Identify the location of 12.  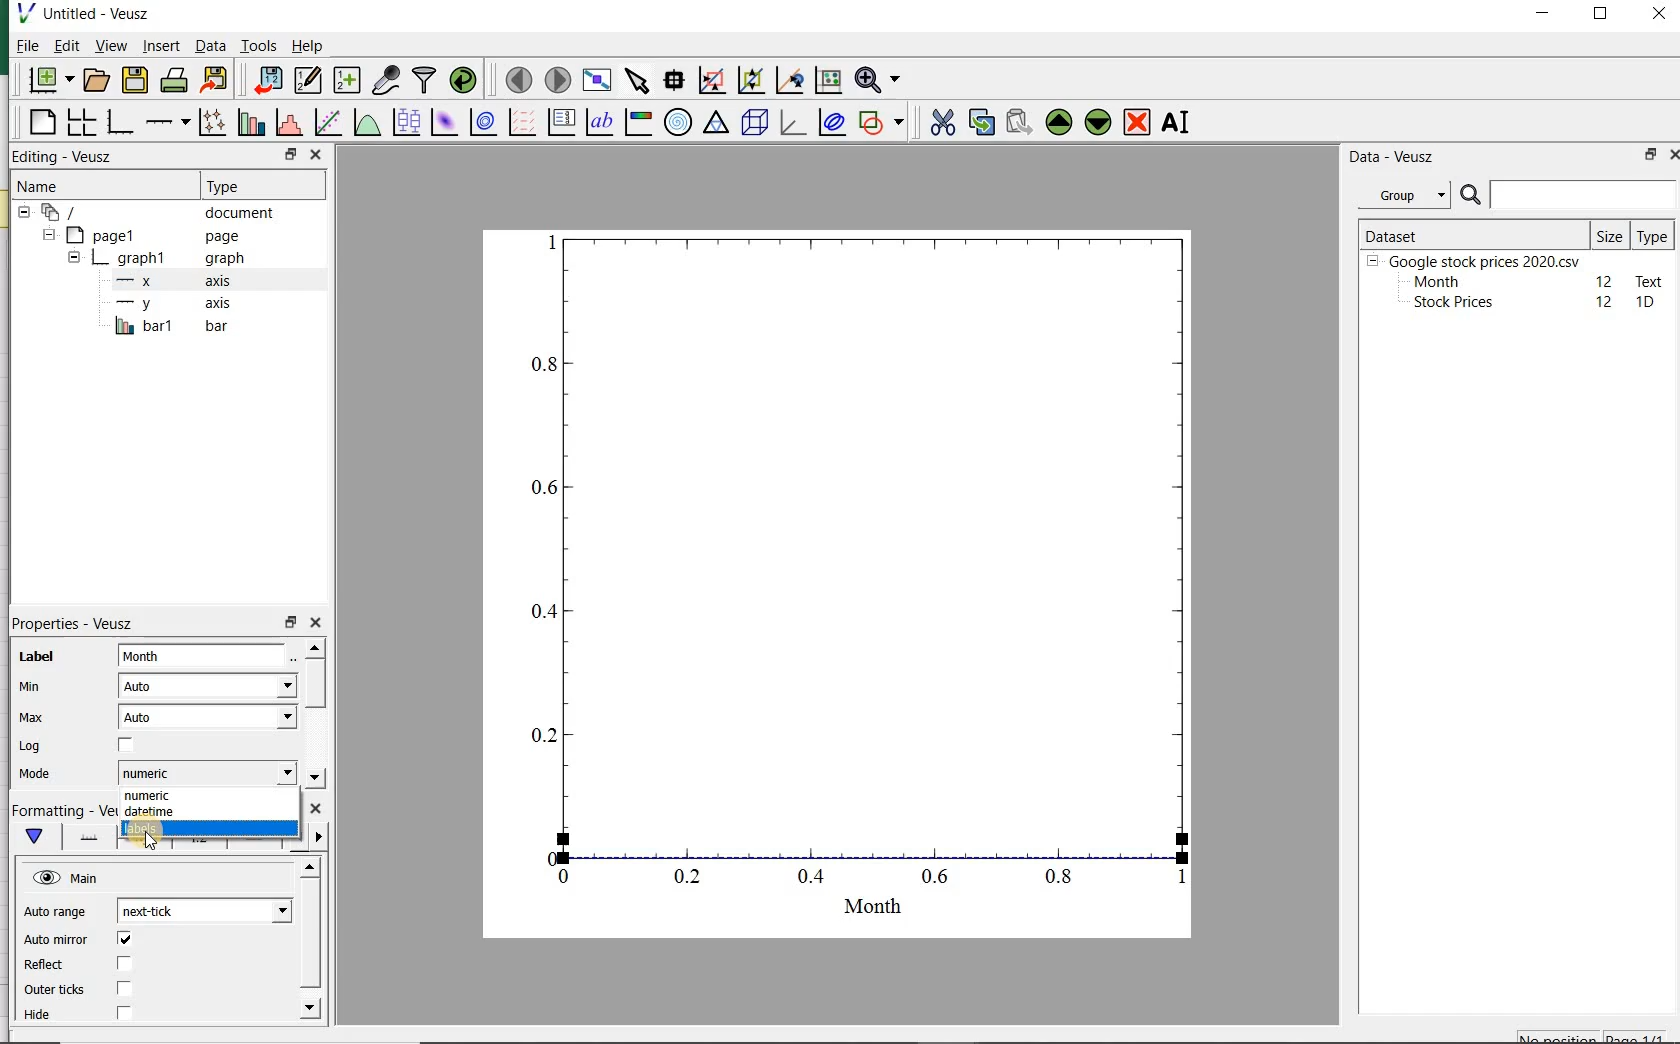
(1606, 302).